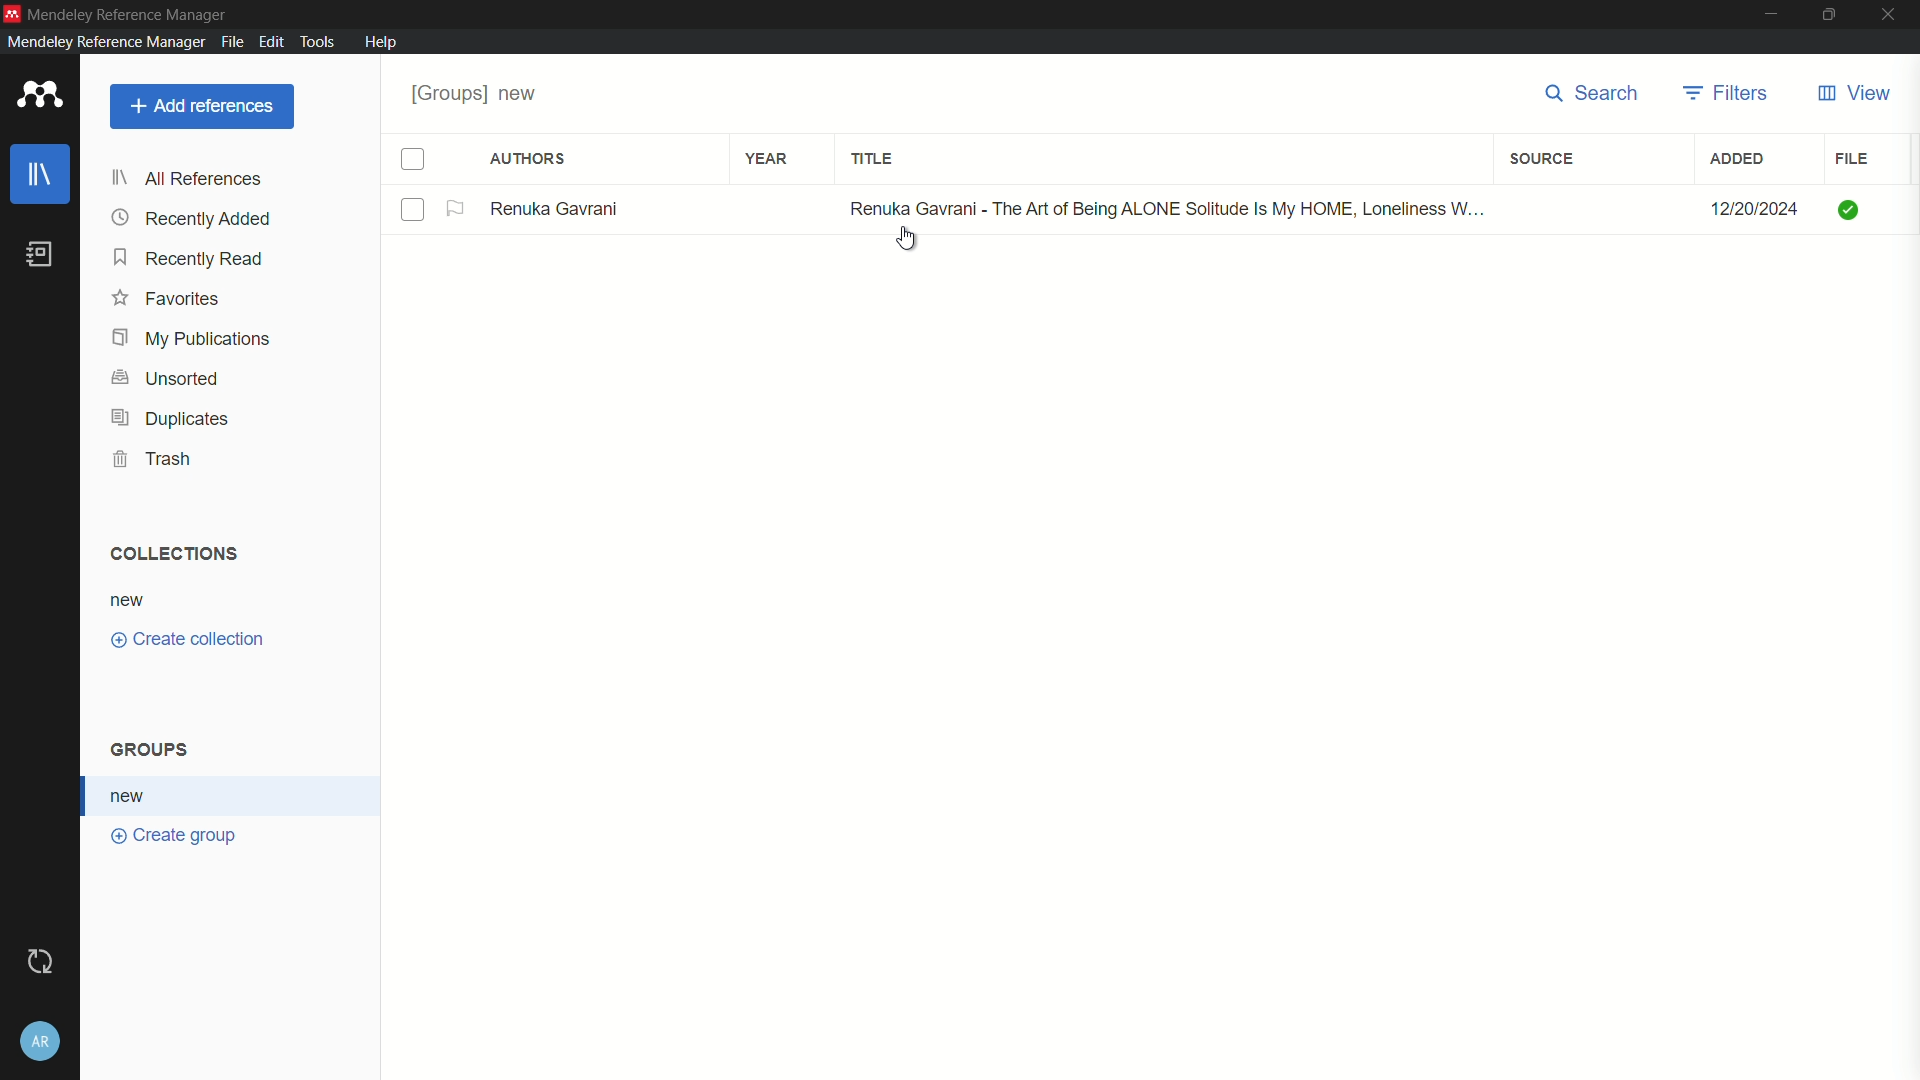  I want to click on groups, so click(476, 96).